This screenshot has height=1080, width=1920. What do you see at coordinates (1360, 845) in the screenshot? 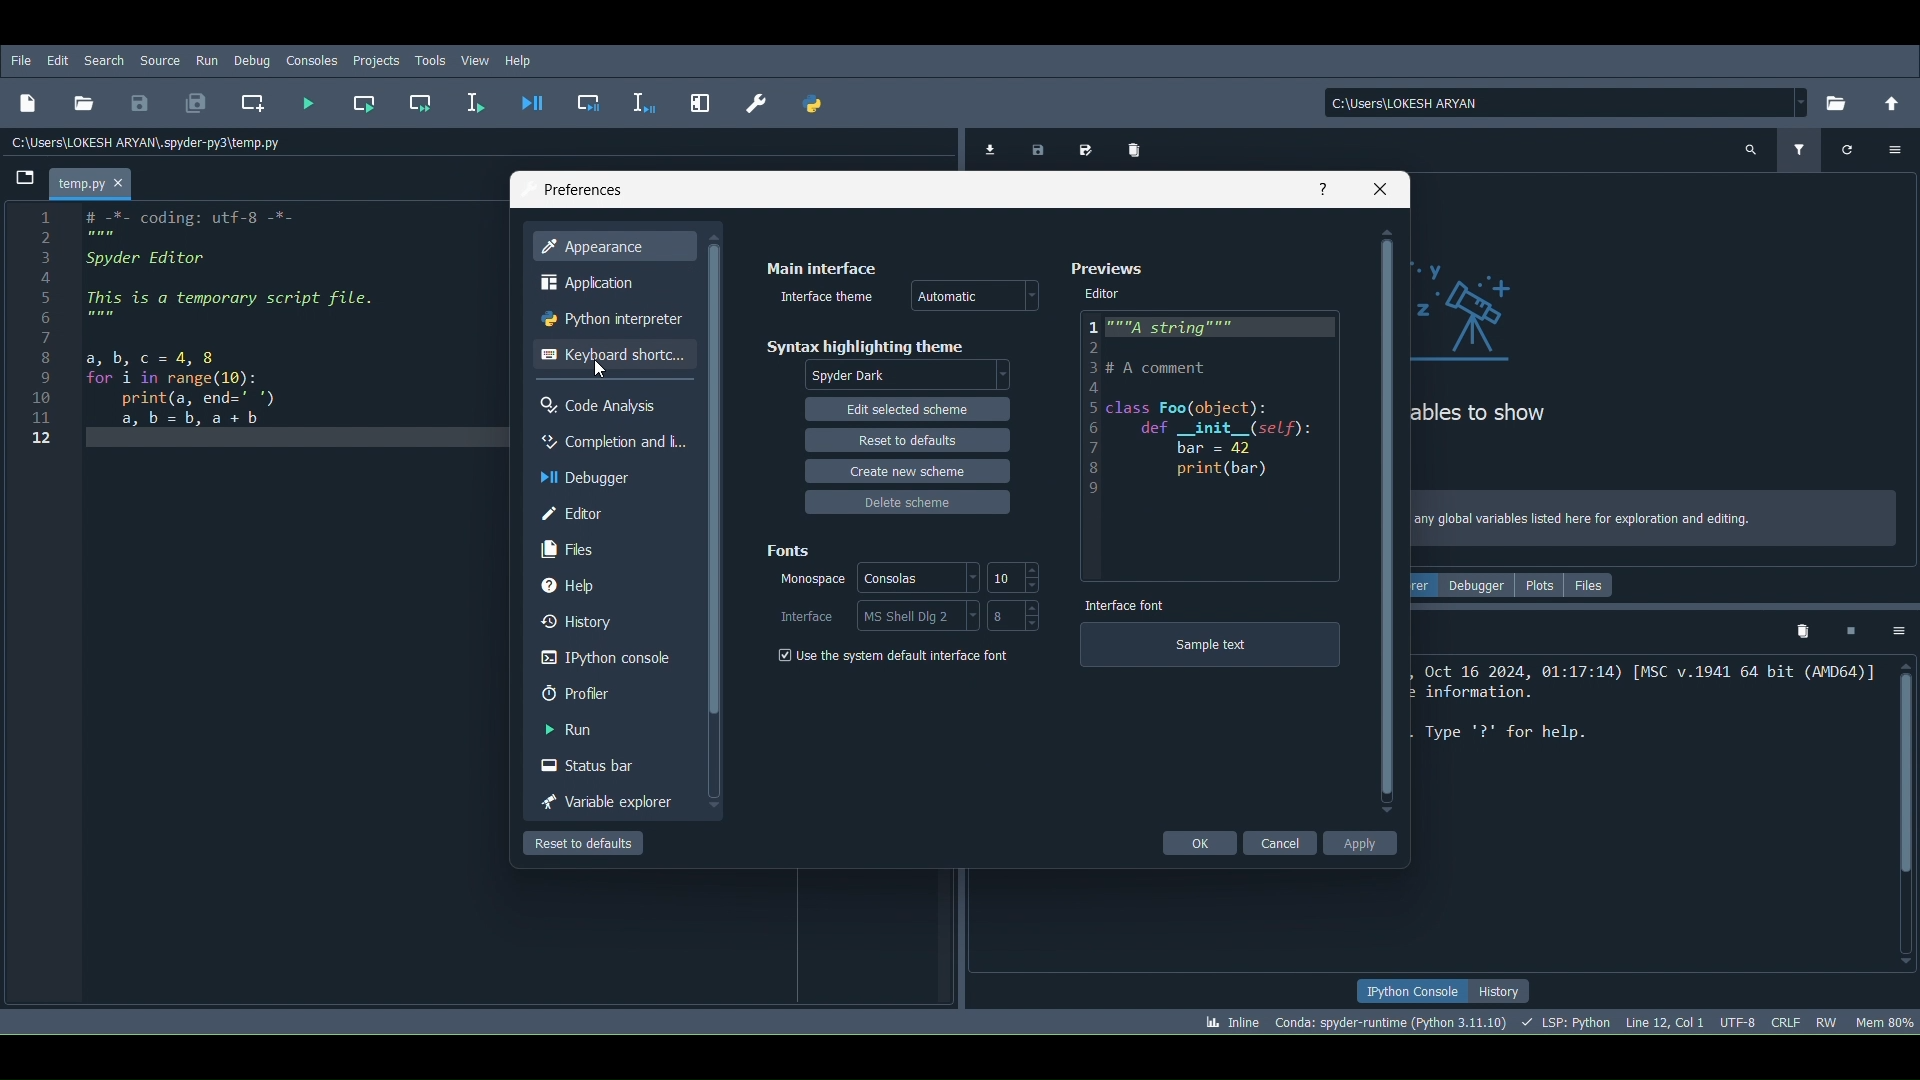
I see `Apply` at bounding box center [1360, 845].